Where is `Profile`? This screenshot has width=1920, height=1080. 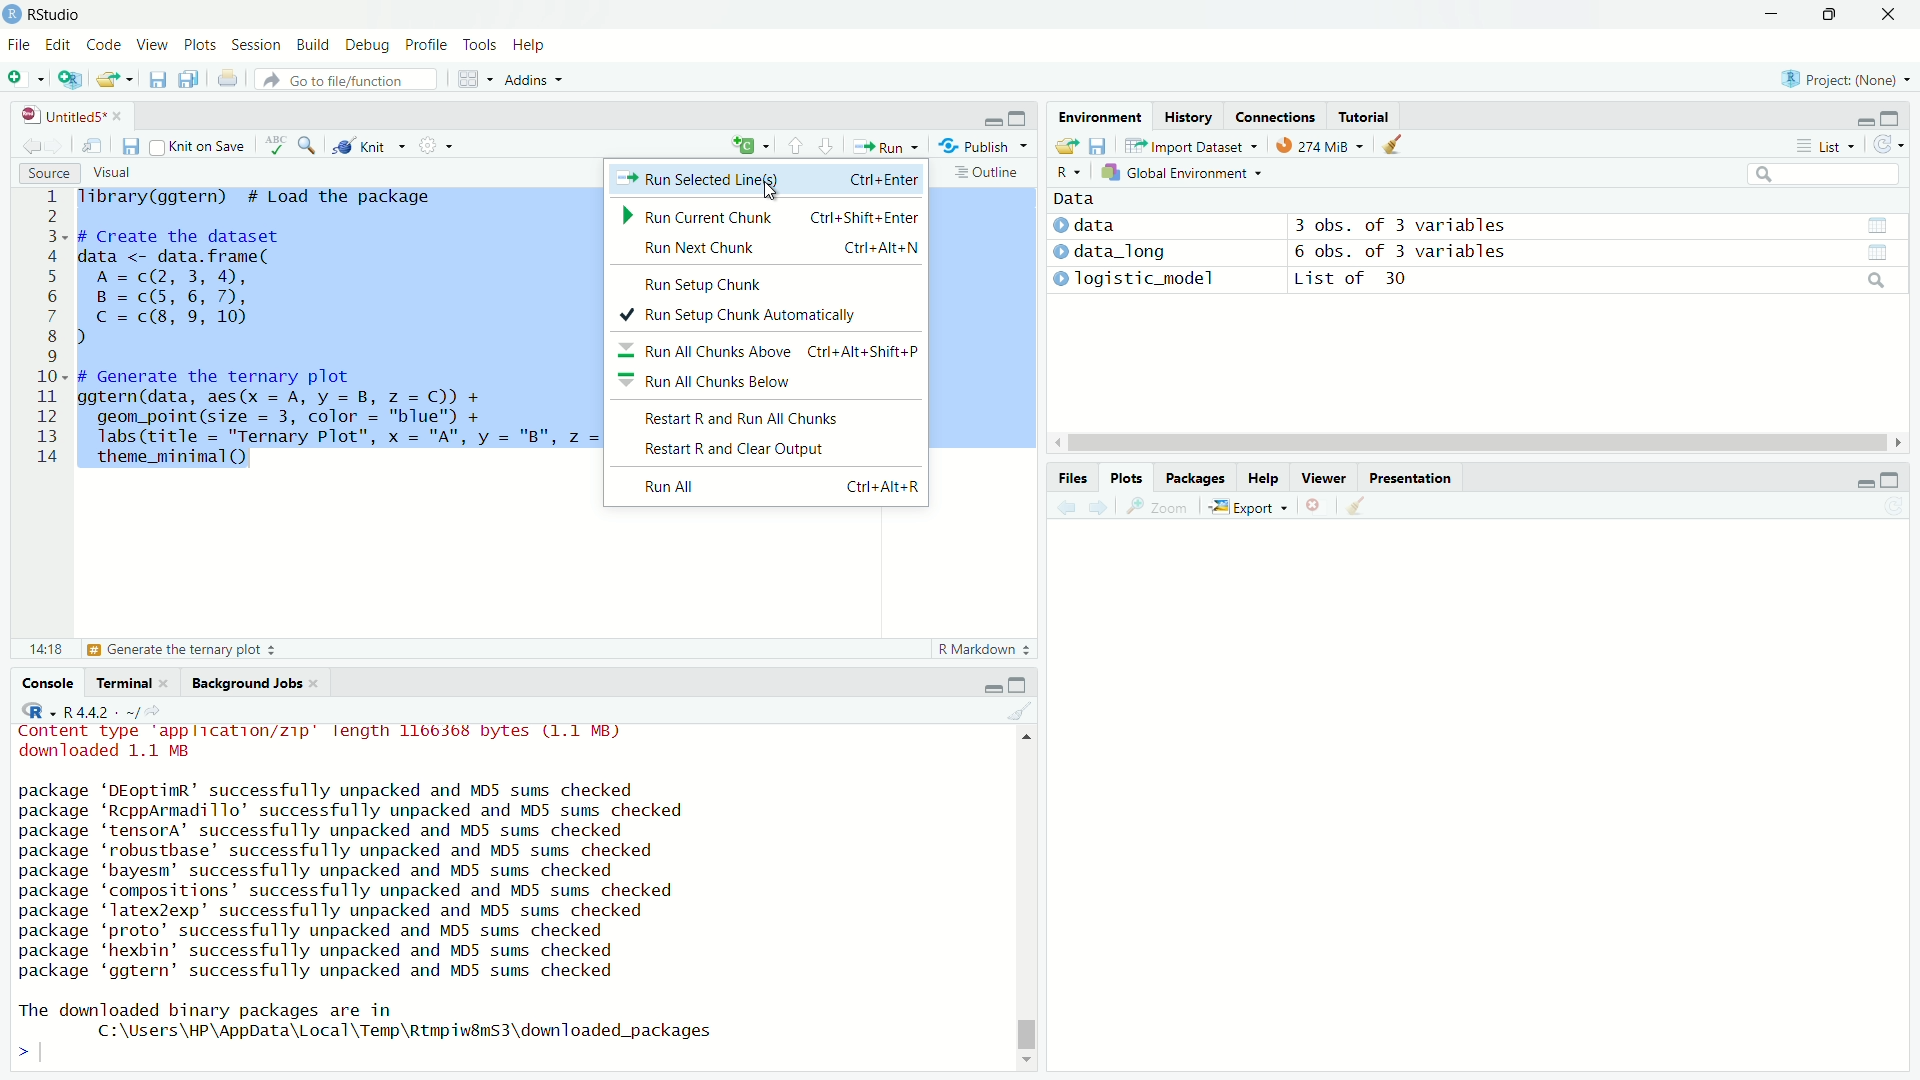 Profile is located at coordinates (423, 45).